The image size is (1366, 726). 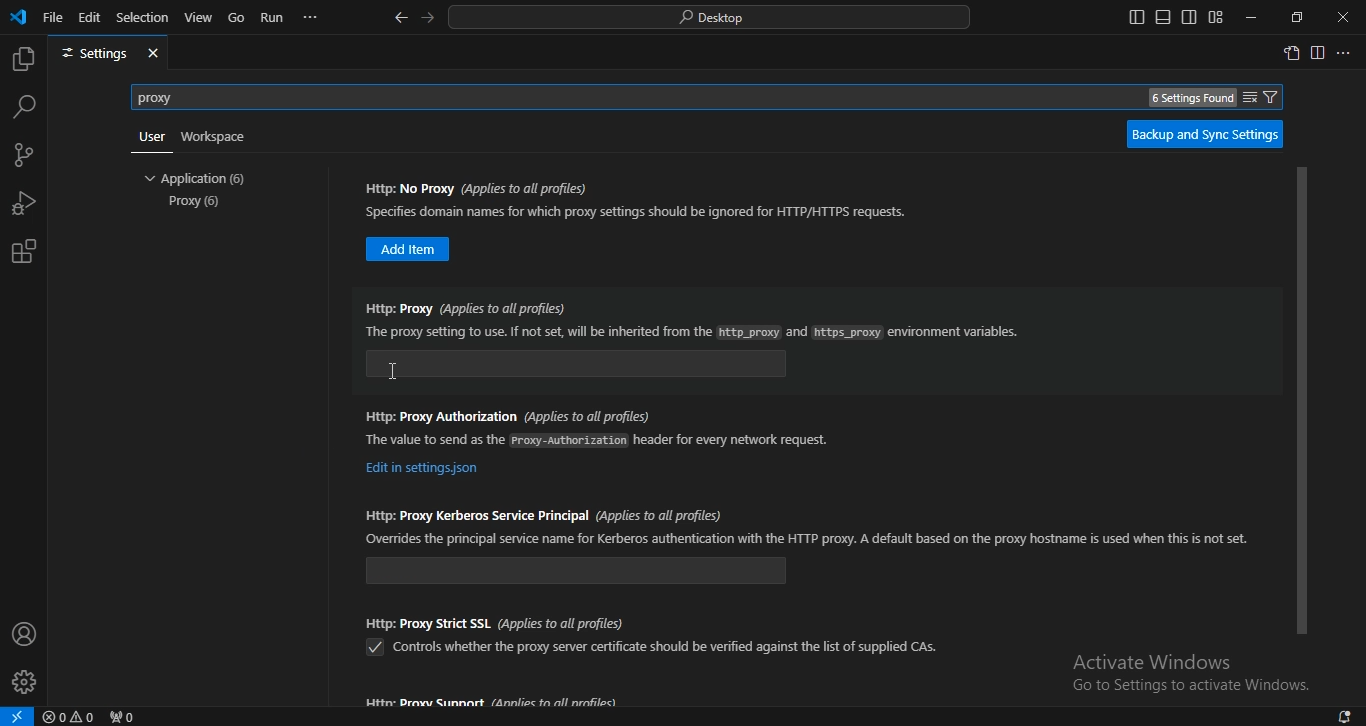 What do you see at coordinates (667, 647) in the screenshot?
I see `texthttps: proxy strict SSL` at bounding box center [667, 647].